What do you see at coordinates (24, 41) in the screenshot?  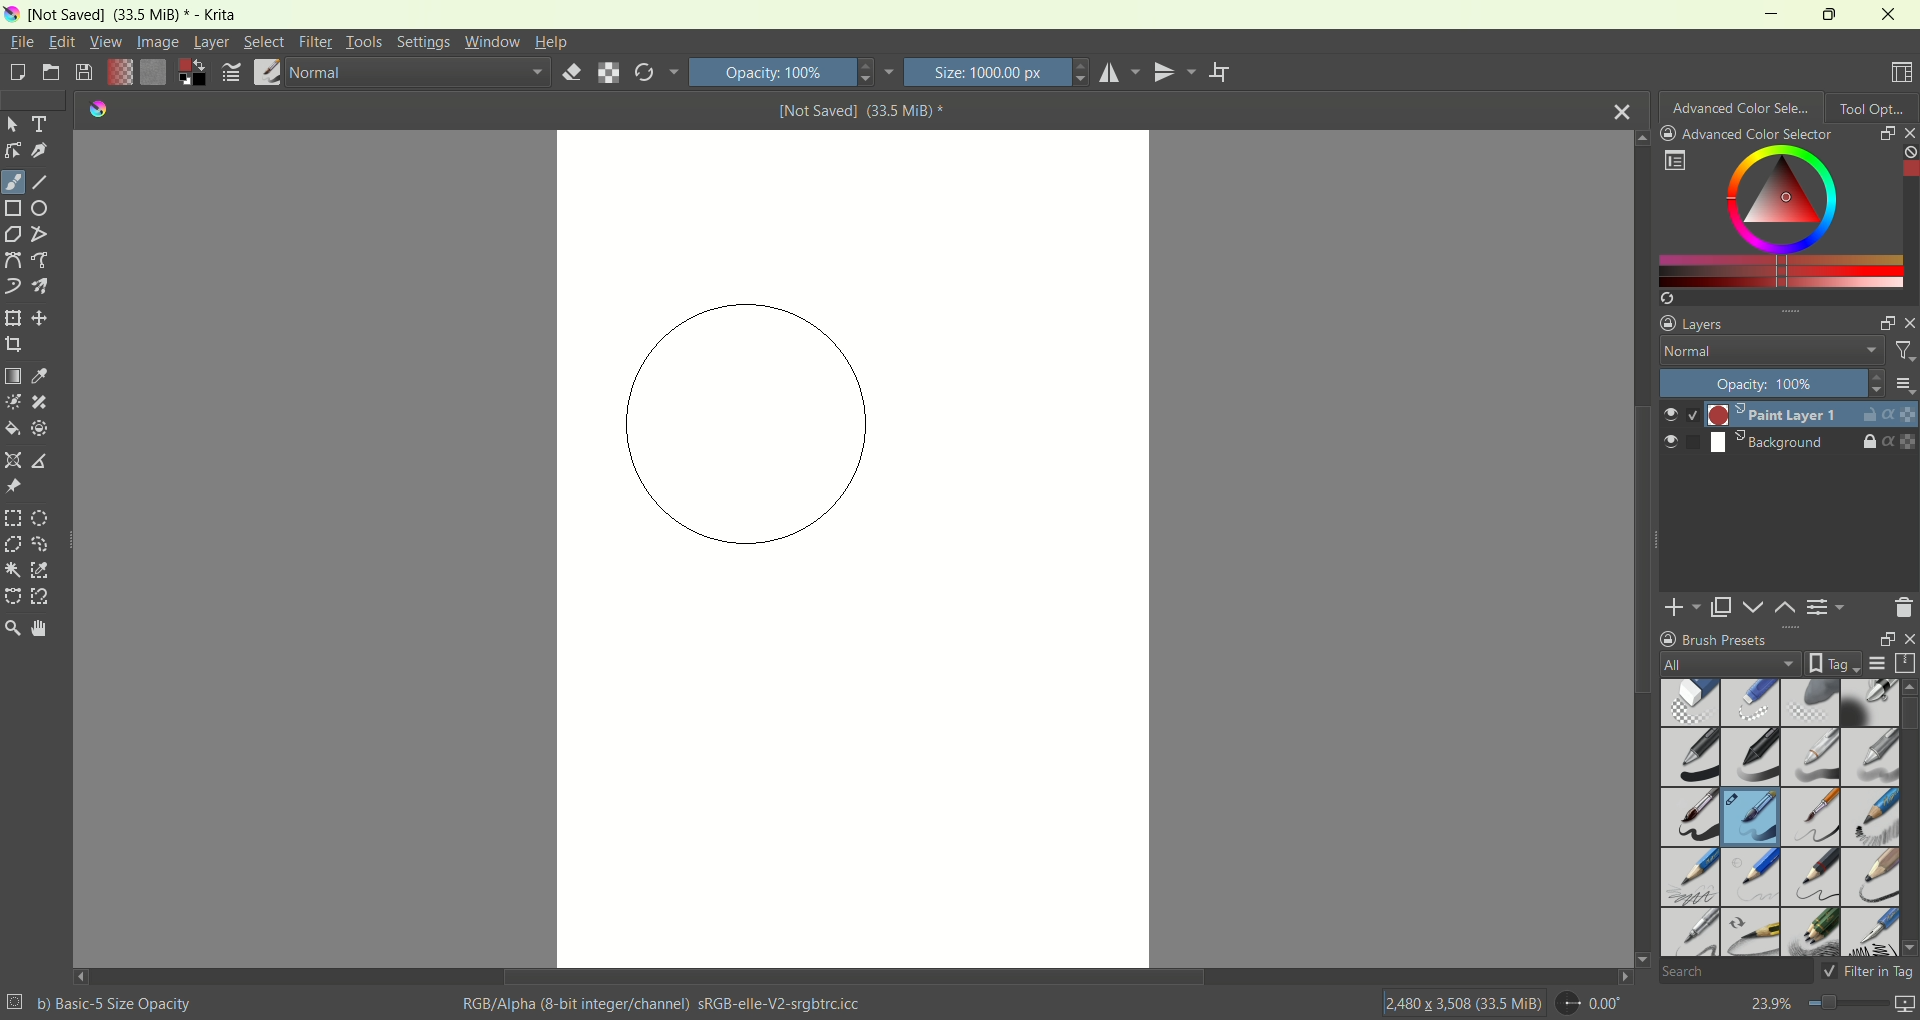 I see `file` at bounding box center [24, 41].